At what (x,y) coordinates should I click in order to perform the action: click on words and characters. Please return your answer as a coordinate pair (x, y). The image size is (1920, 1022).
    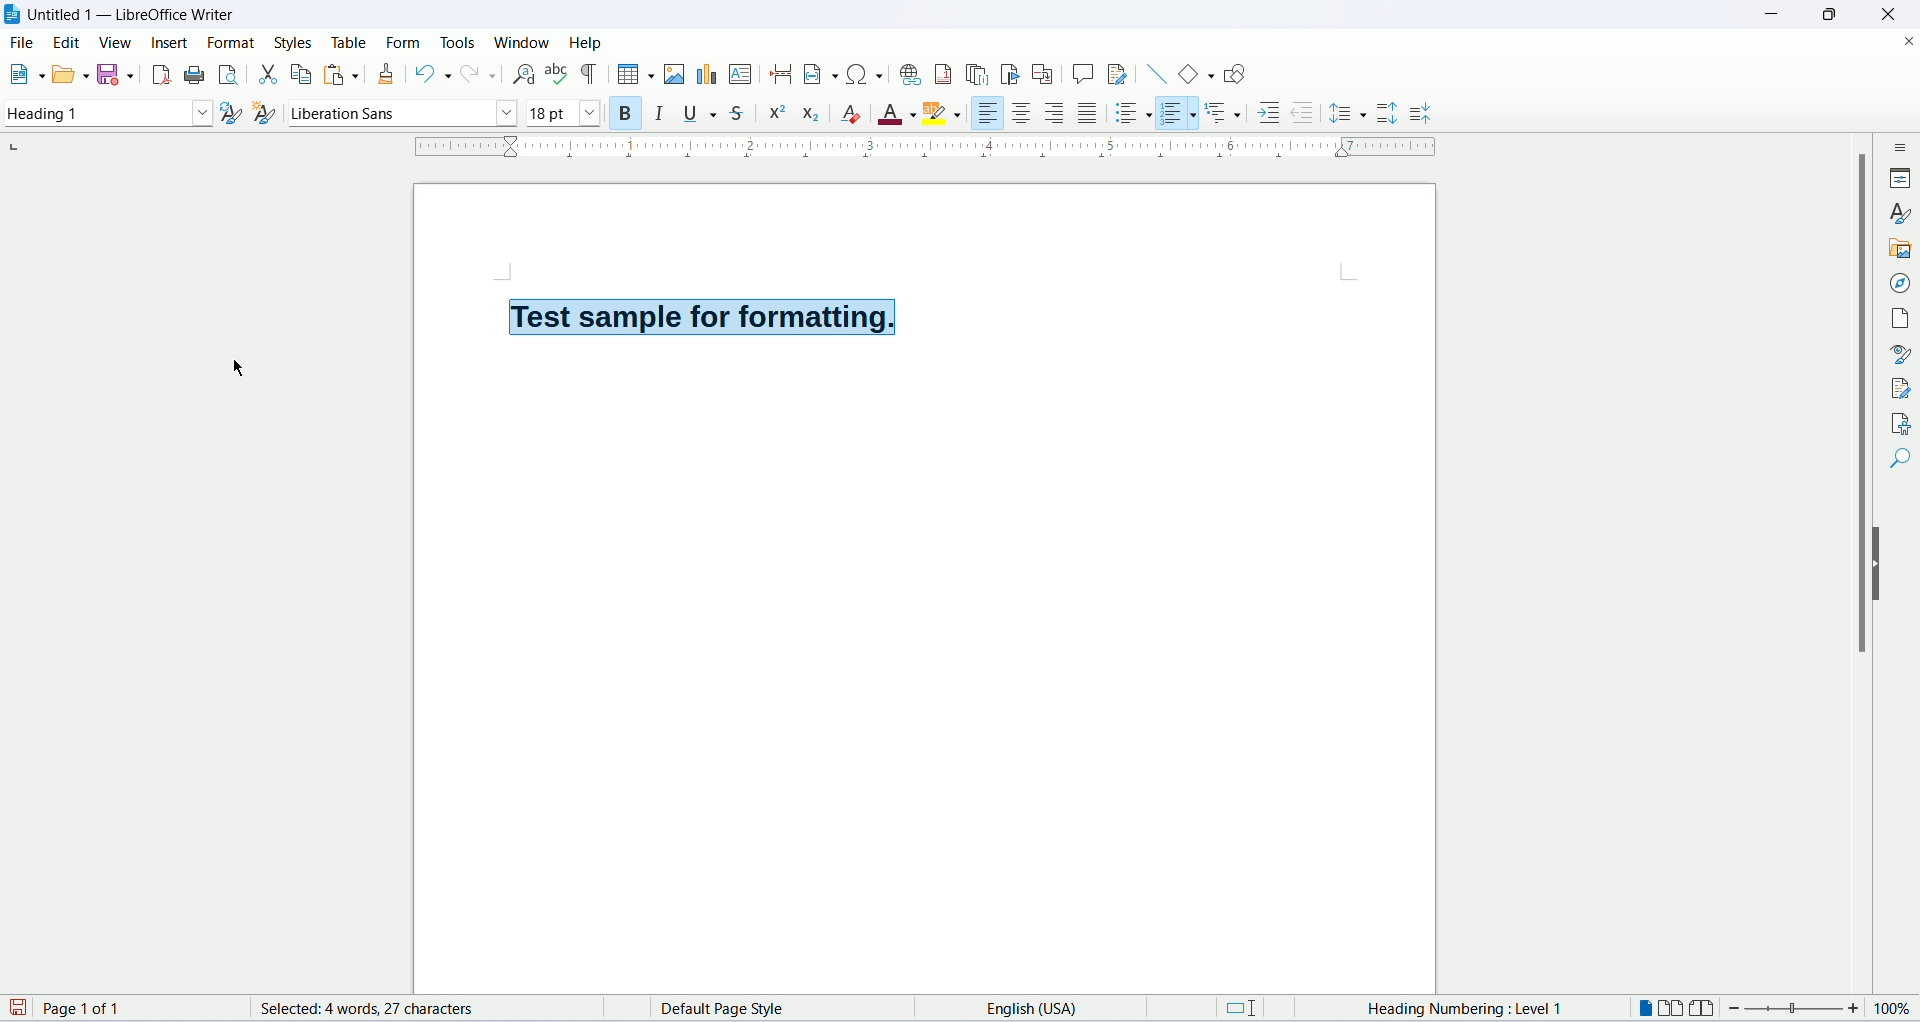
    Looking at the image, I should click on (345, 1009).